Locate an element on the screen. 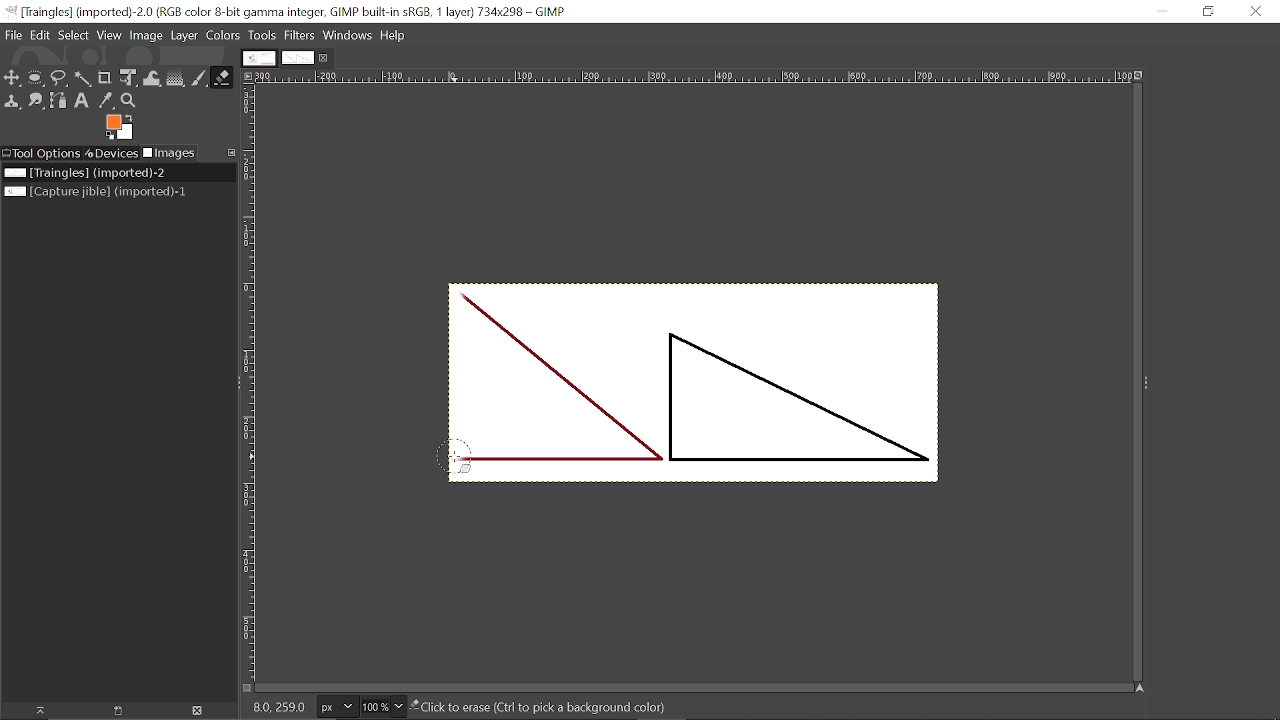  Restore down is located at coordinates (1210, 11).